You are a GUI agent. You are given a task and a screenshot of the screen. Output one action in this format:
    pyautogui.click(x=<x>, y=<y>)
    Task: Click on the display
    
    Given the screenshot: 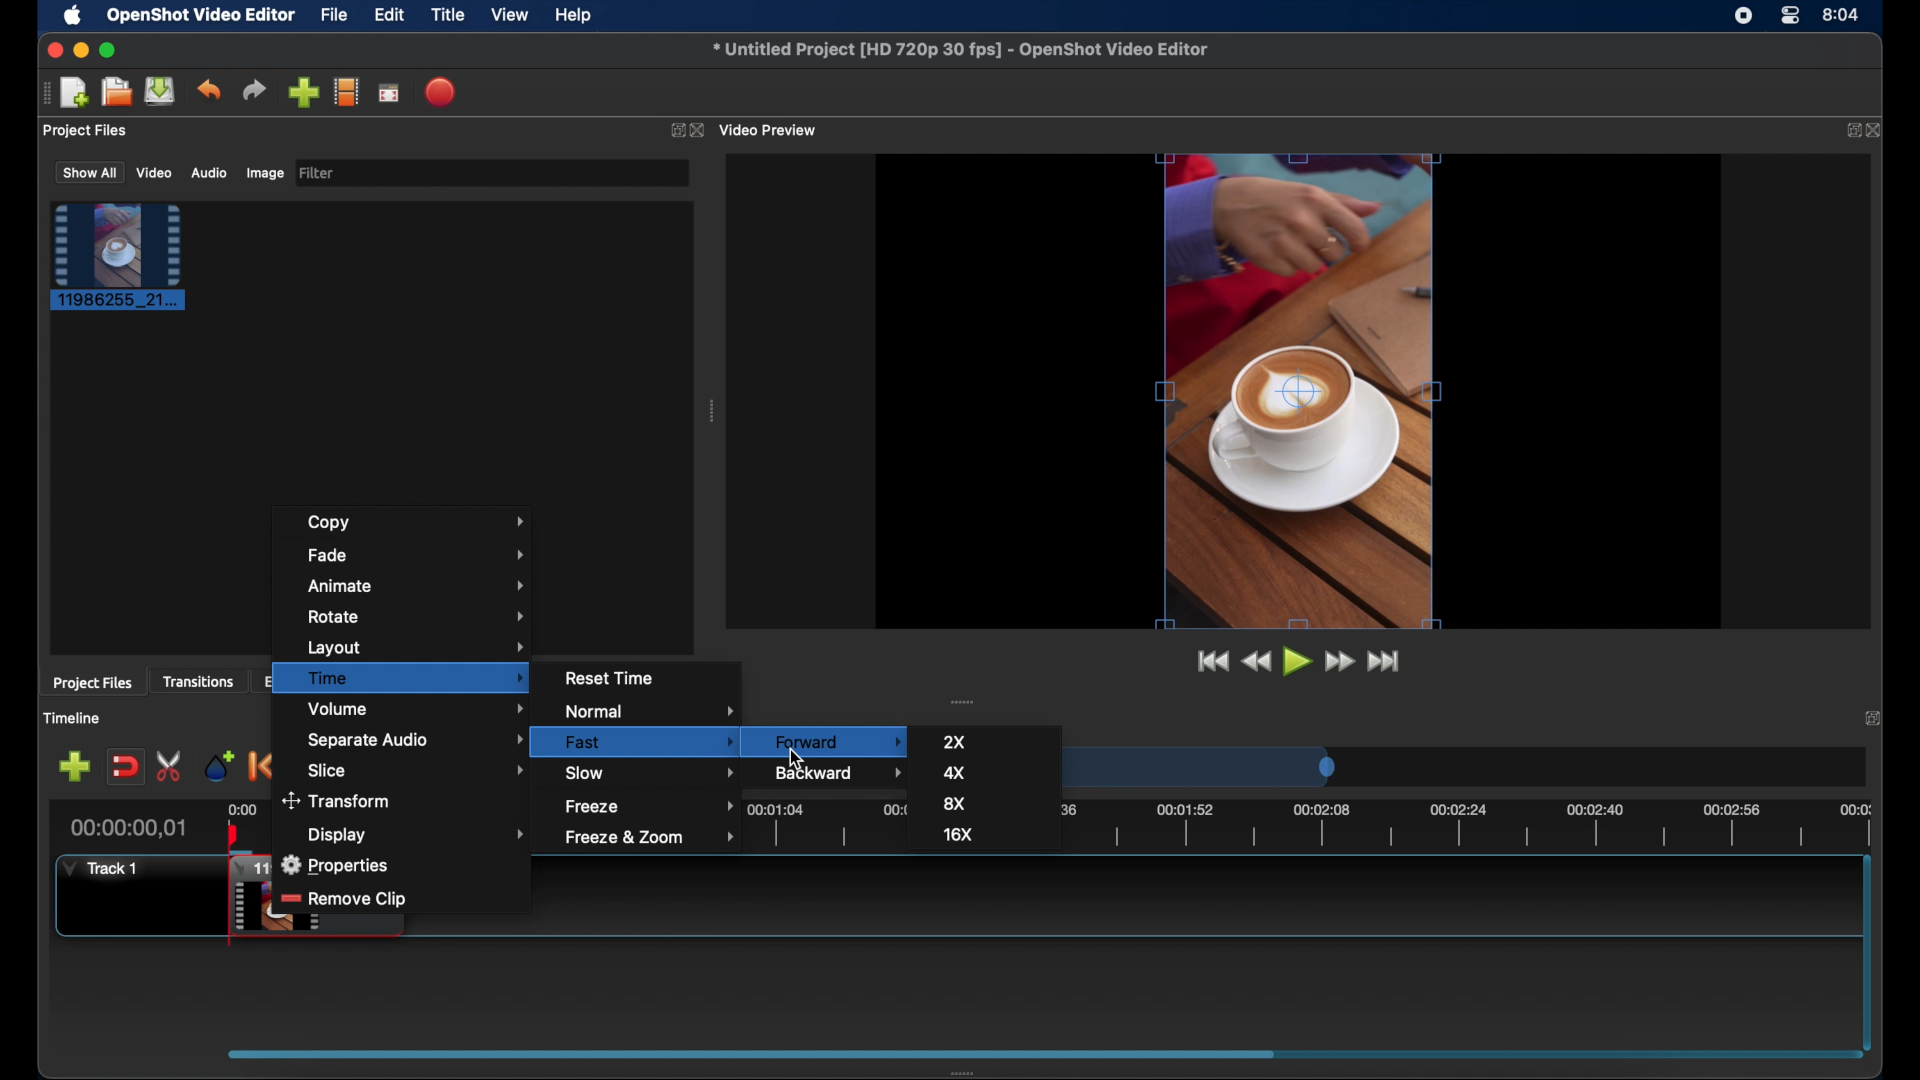 What is the action you would take?
    pyautogui.click(x=420, y=834)
    